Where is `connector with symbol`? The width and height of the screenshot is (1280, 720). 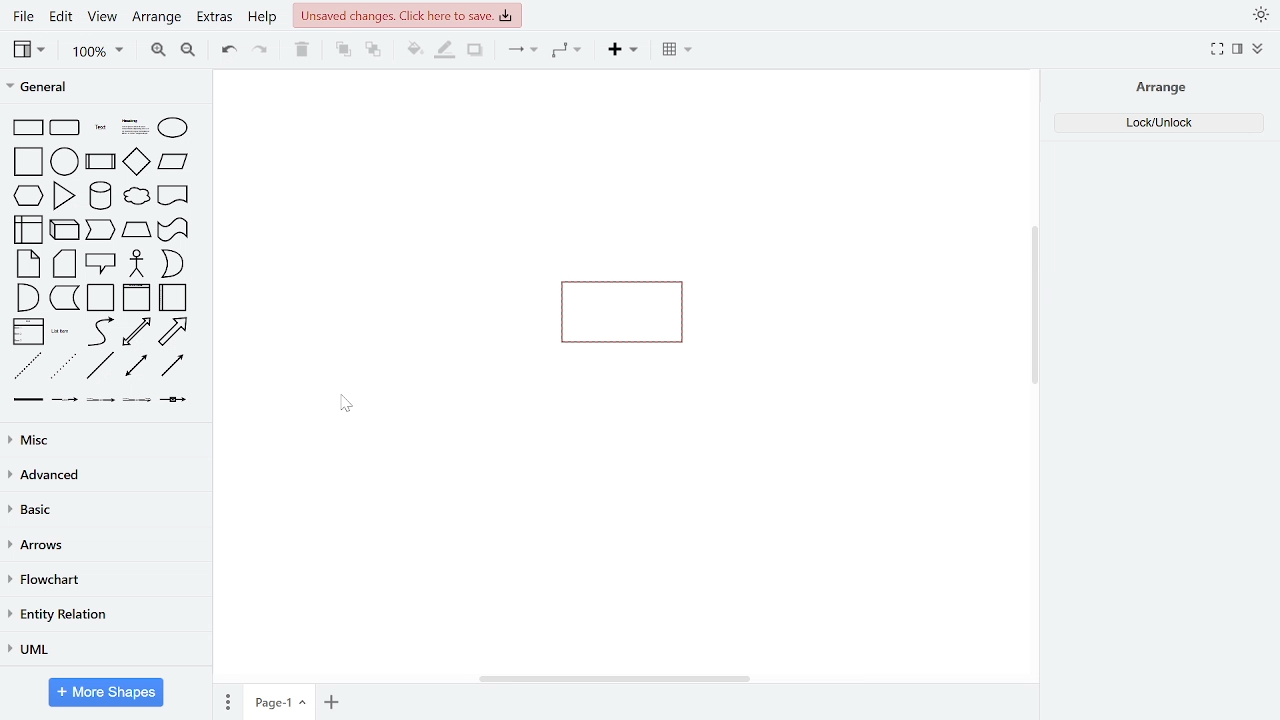
connector with symbol is located at coordinates (175, 400).